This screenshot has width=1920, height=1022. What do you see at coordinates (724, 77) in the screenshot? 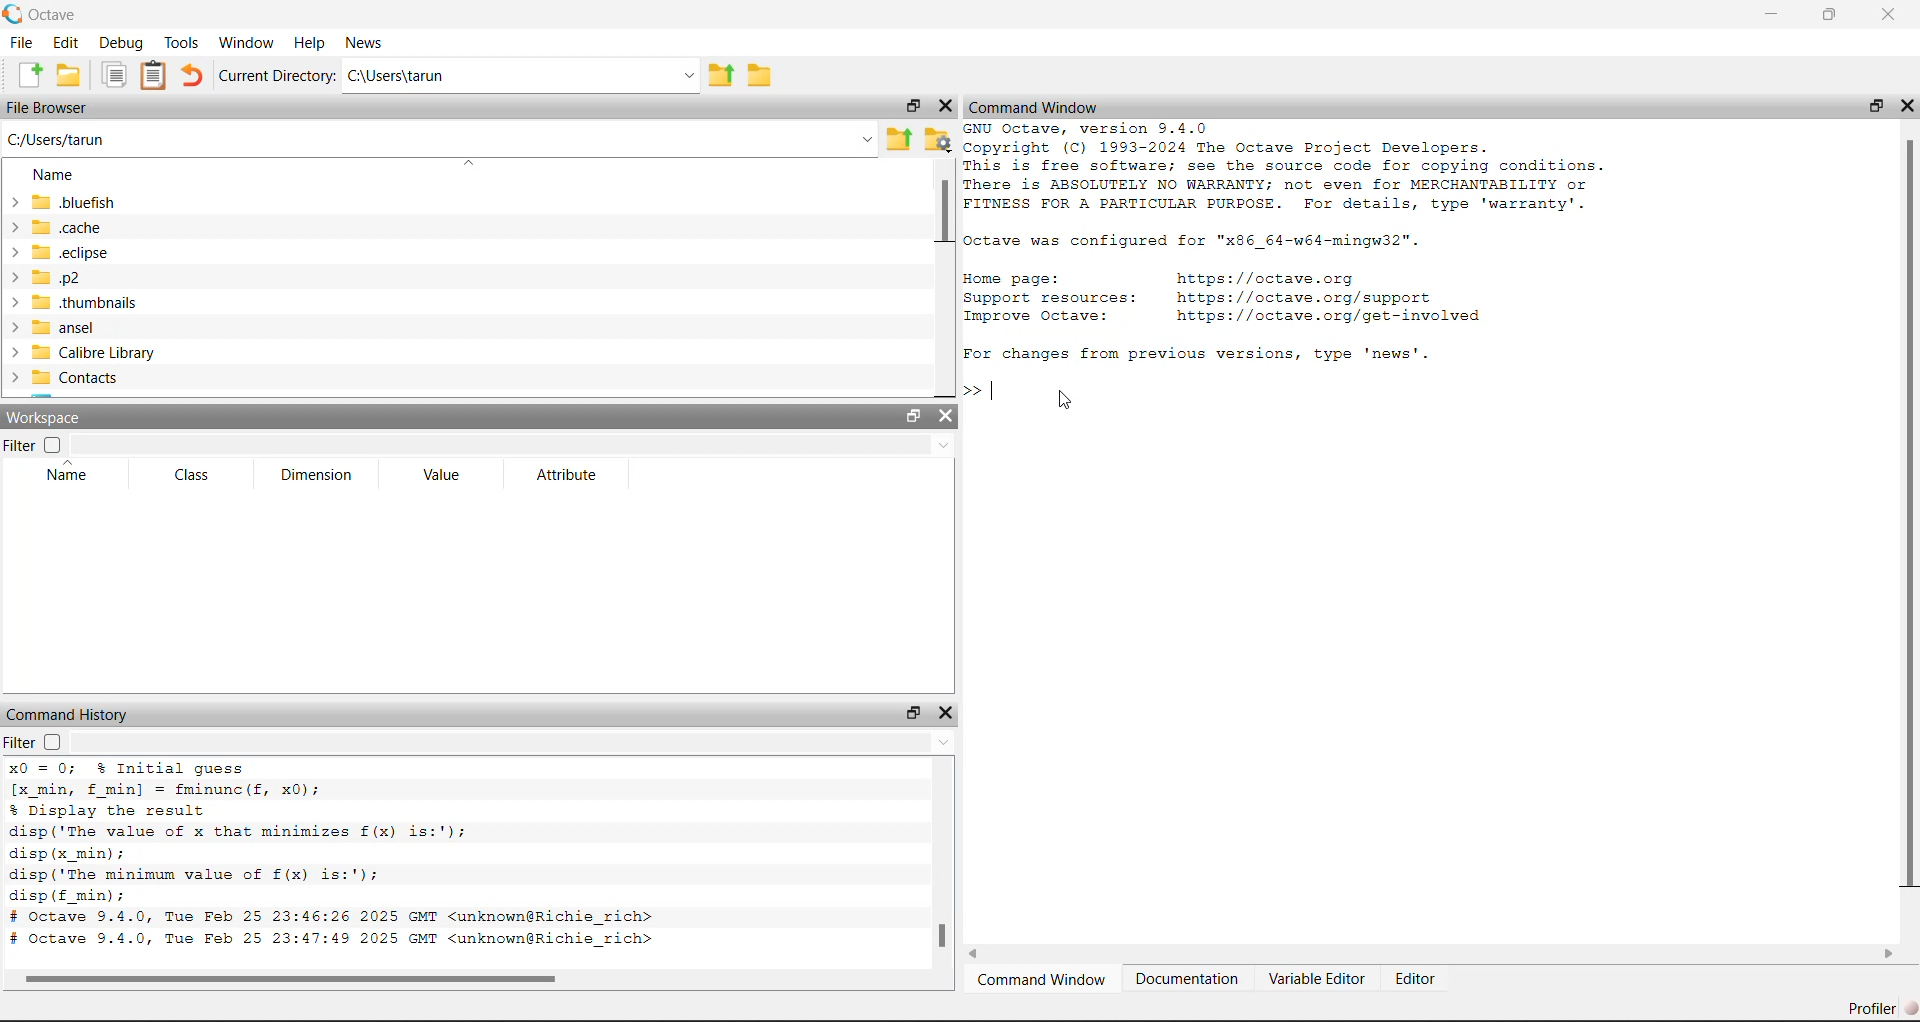
I see `one directory up` at bounding box center [724, 77].